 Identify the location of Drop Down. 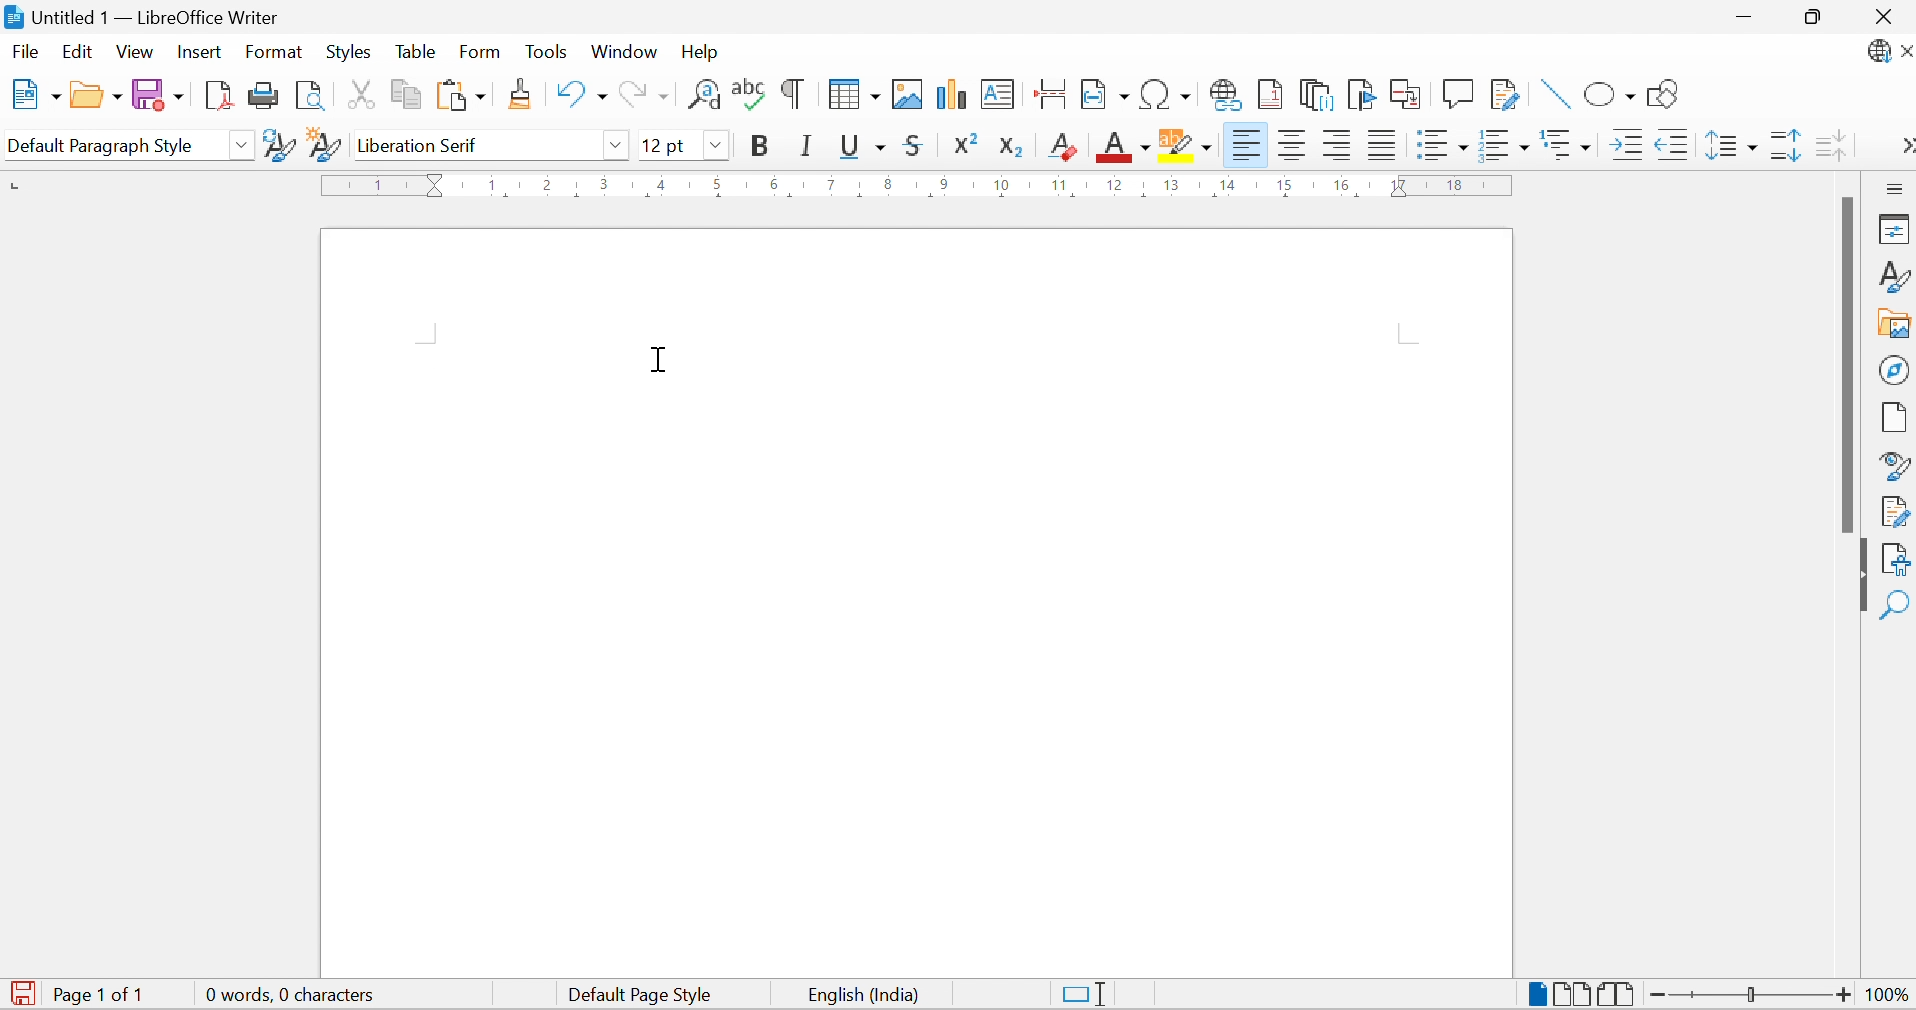
(615, 144).